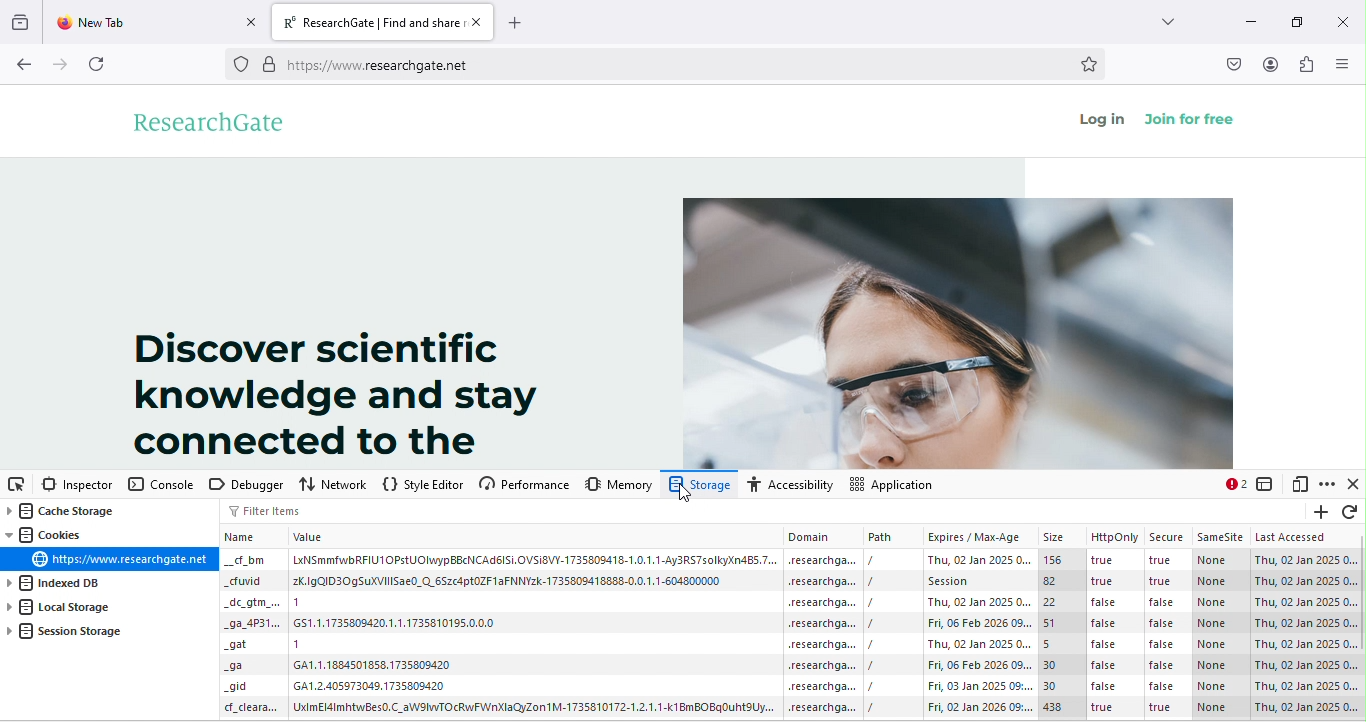 Image resolution: width=1366 pixels, height=722 pixels. Describe the element at coordinates (1051, 581) in the screenshot. I see `82` at that location.